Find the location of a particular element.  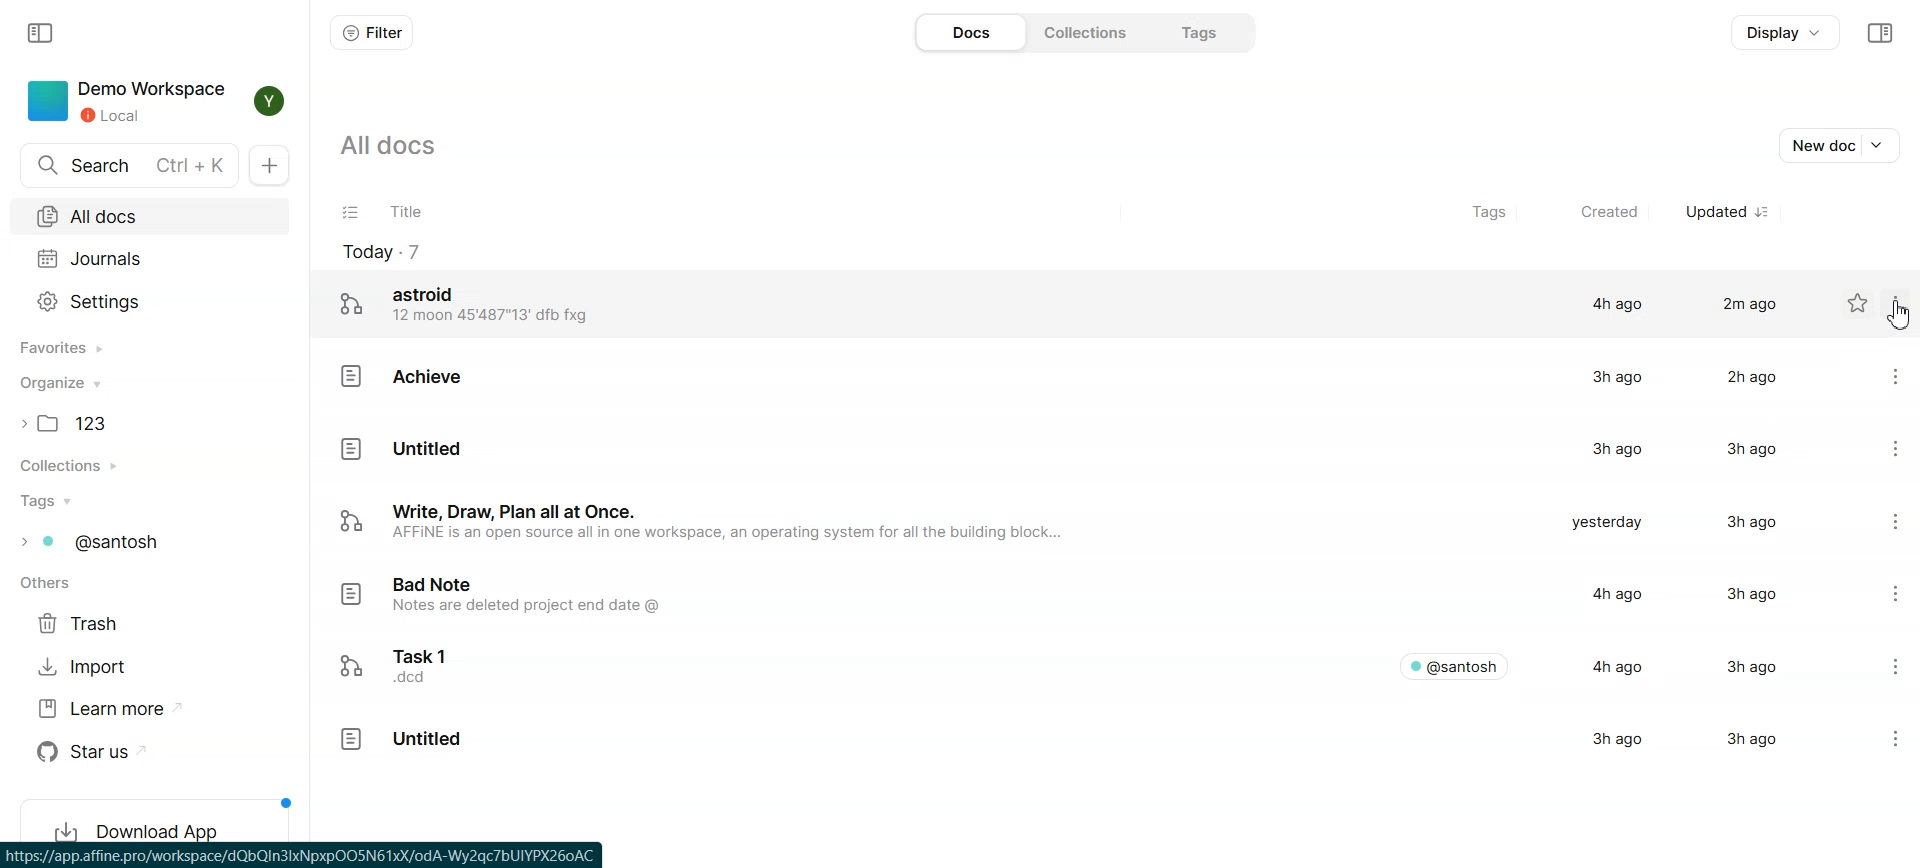

3hago is located at coordinates (1745, 449).